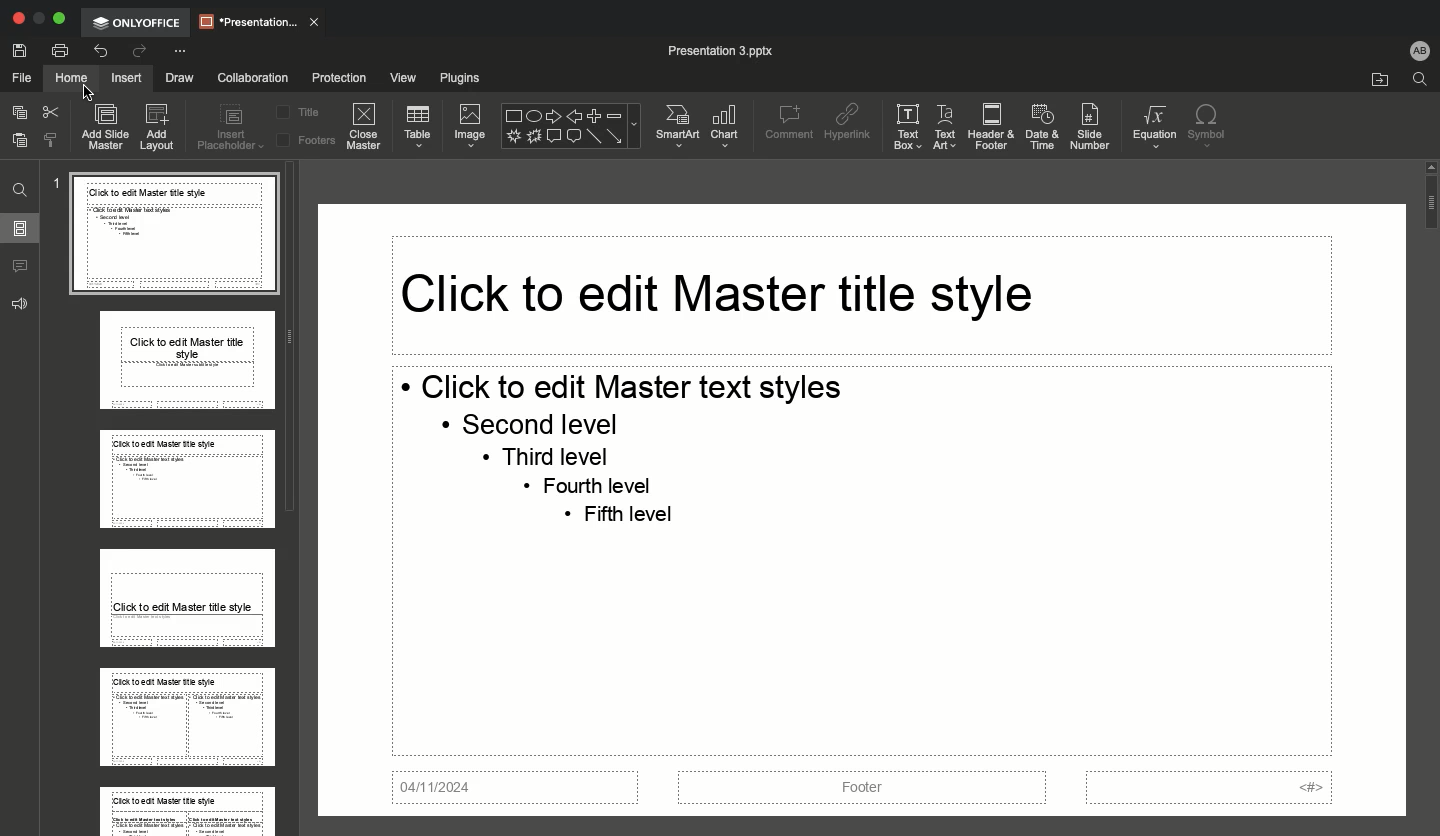  I want to click on Customize quick access toolbar, so click(179, 52).